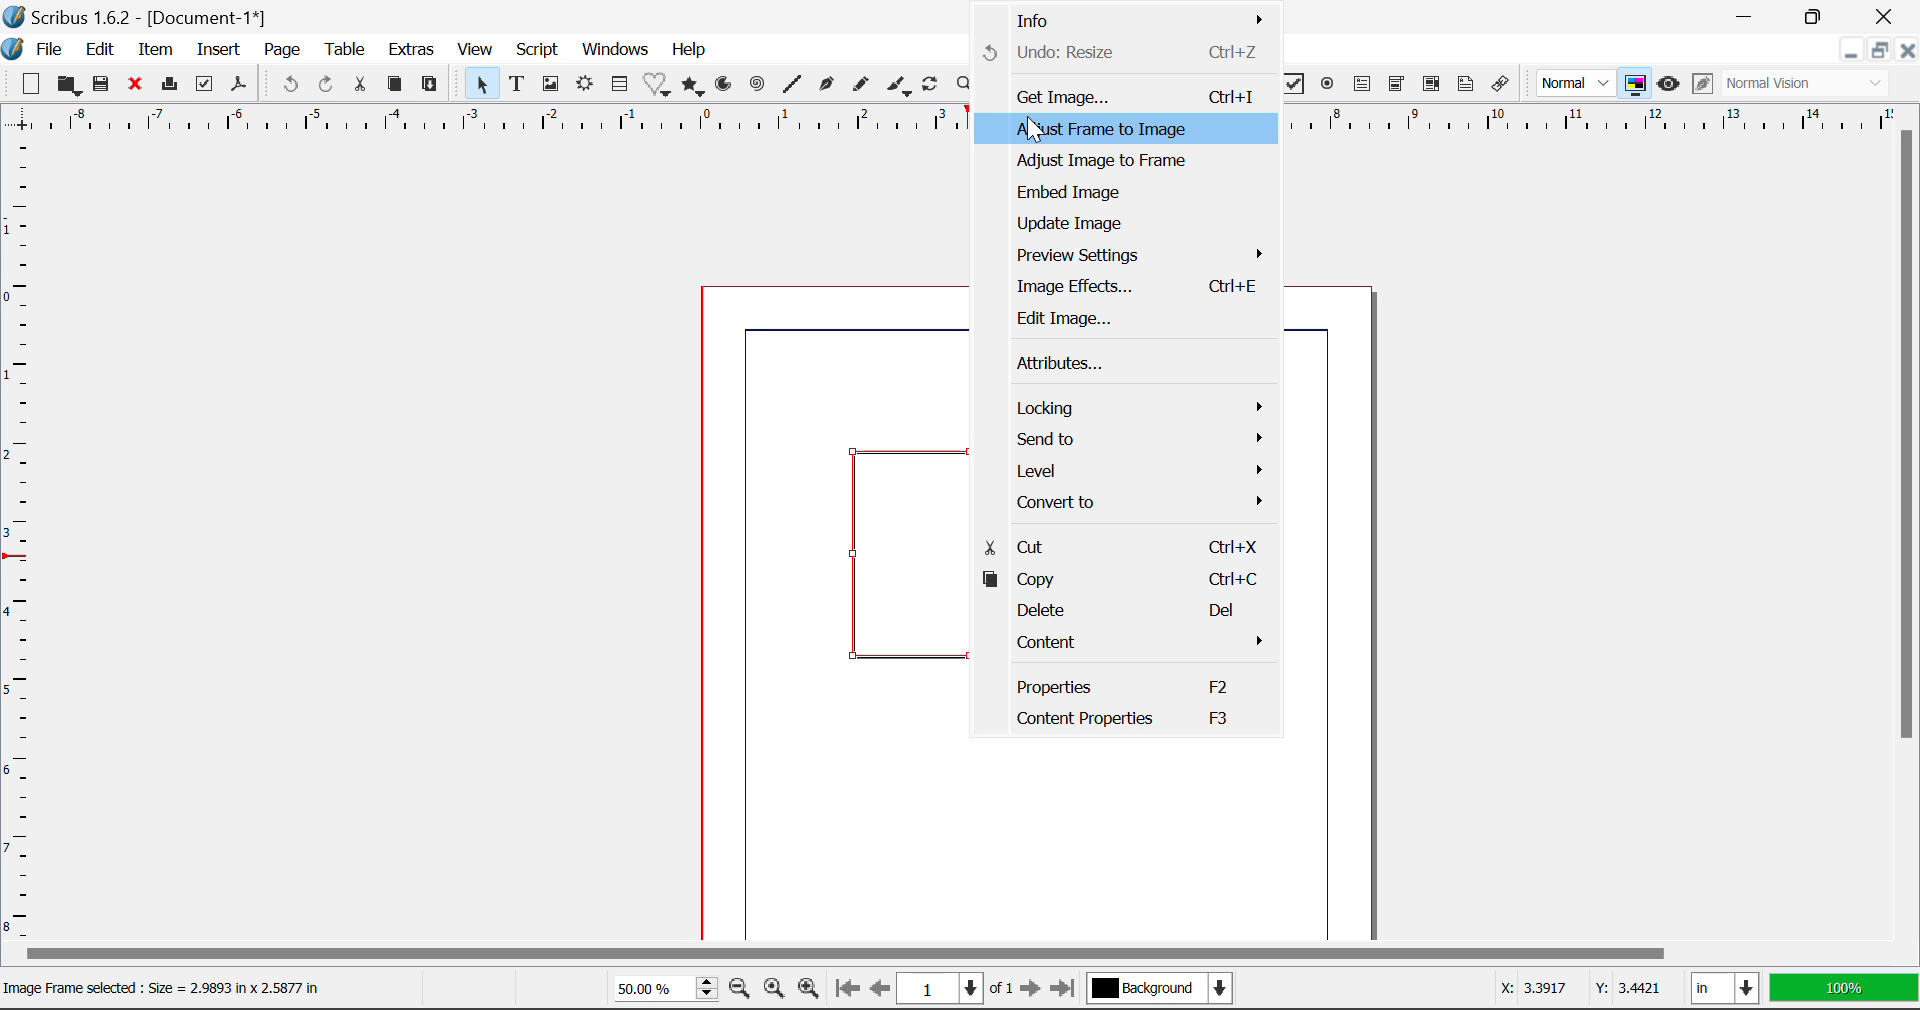  I want to click on Properties, so click(1121, 685).